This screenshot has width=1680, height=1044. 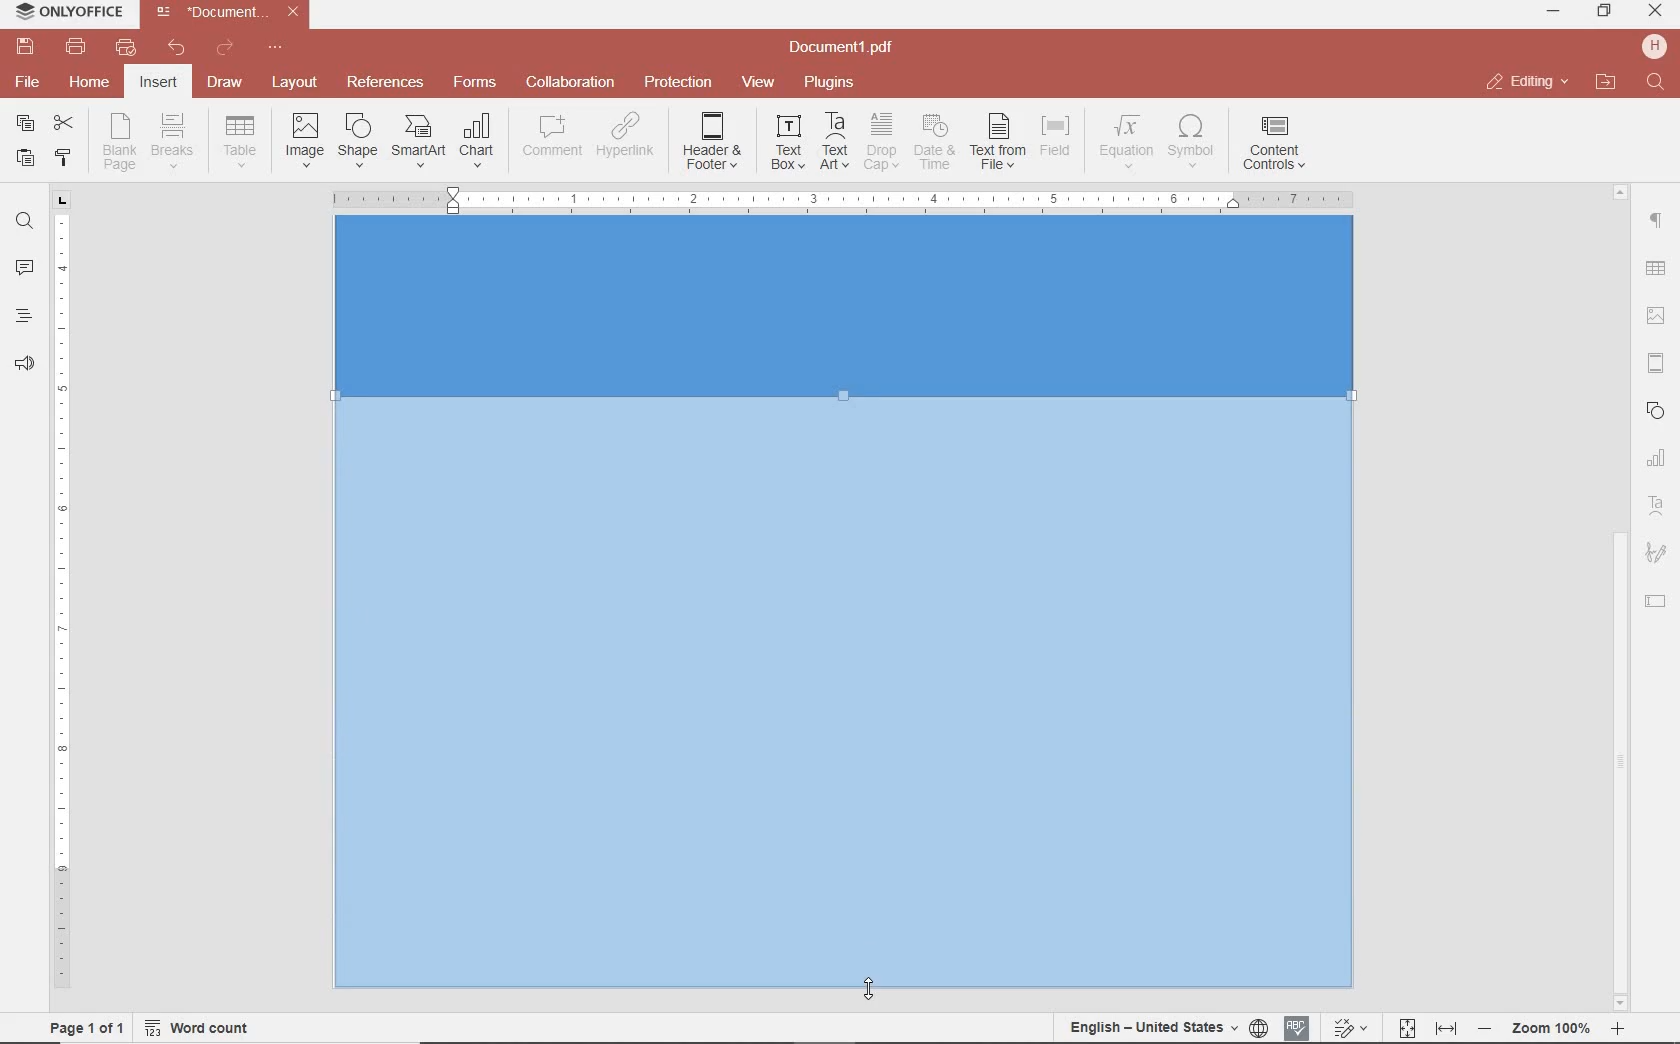 What do you see at coordinates (29, 82) in the screenshot?
I see `file` at bounding box center [29, 82].